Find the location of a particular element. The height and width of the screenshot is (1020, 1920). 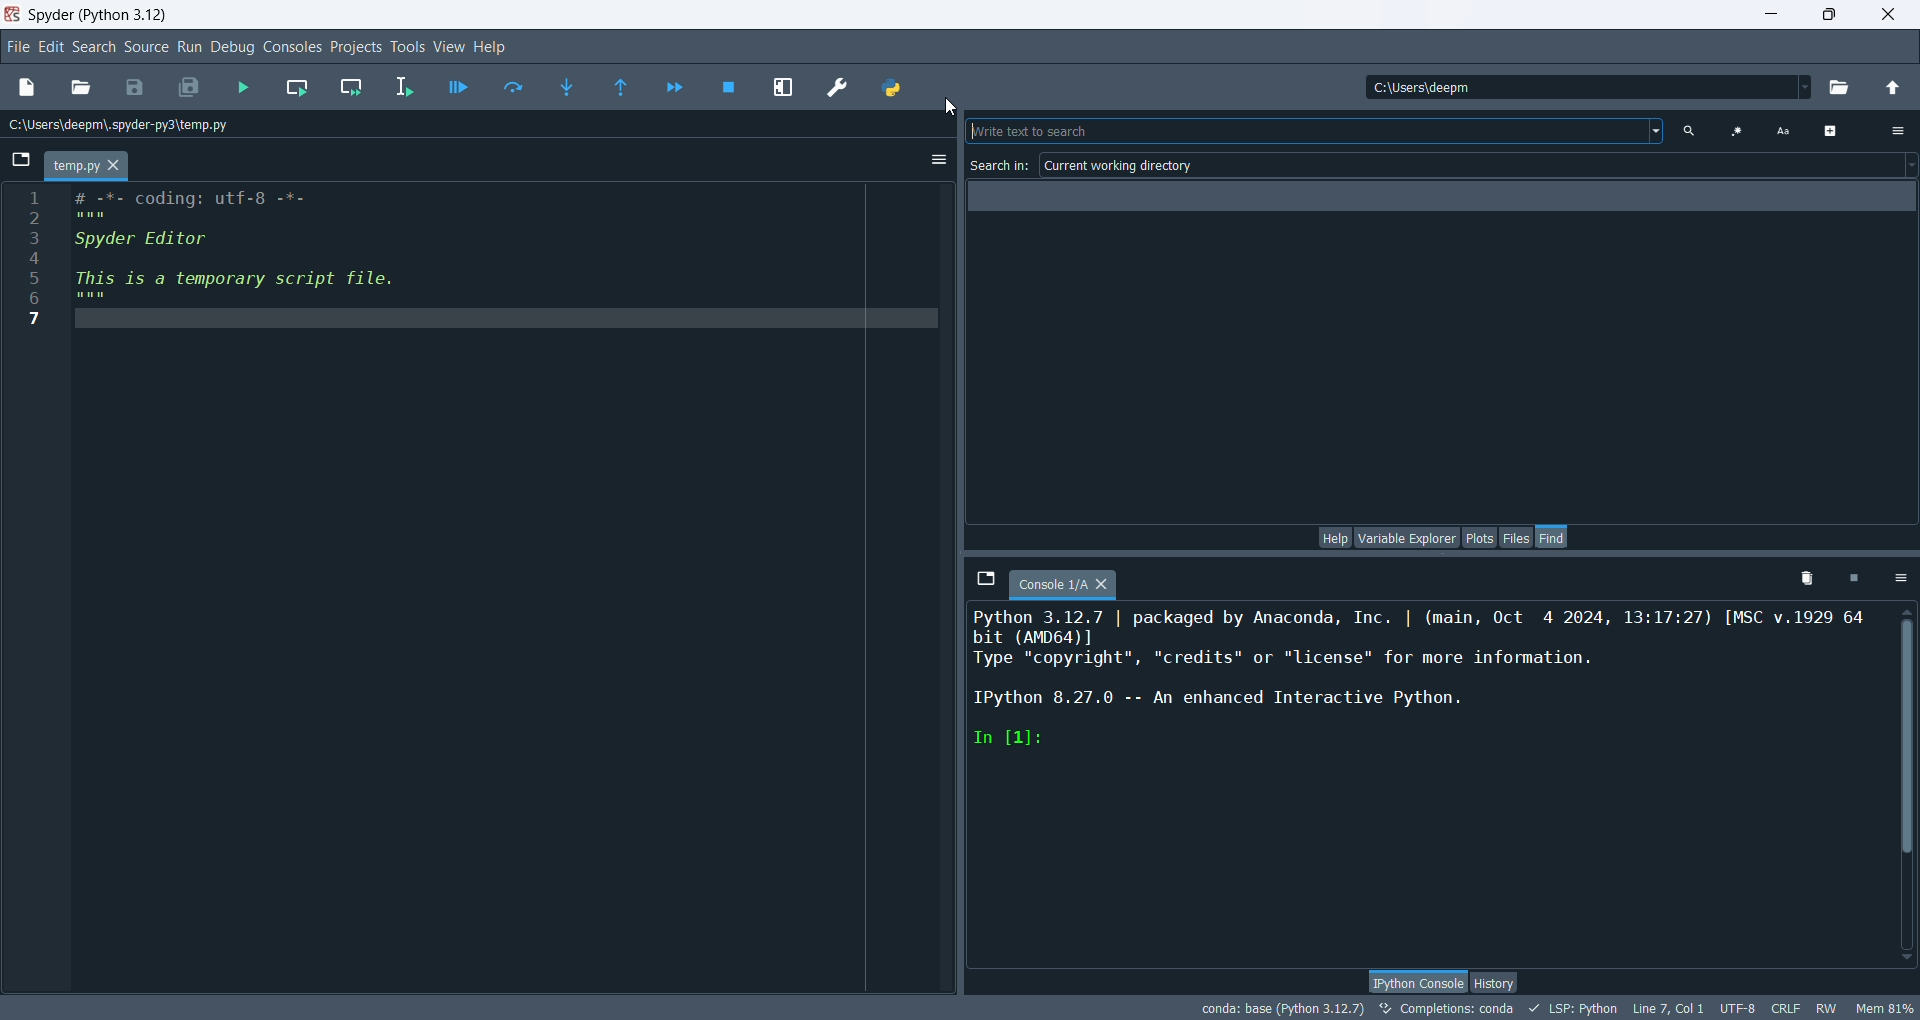

plots is located at coordinates (1478, 538).